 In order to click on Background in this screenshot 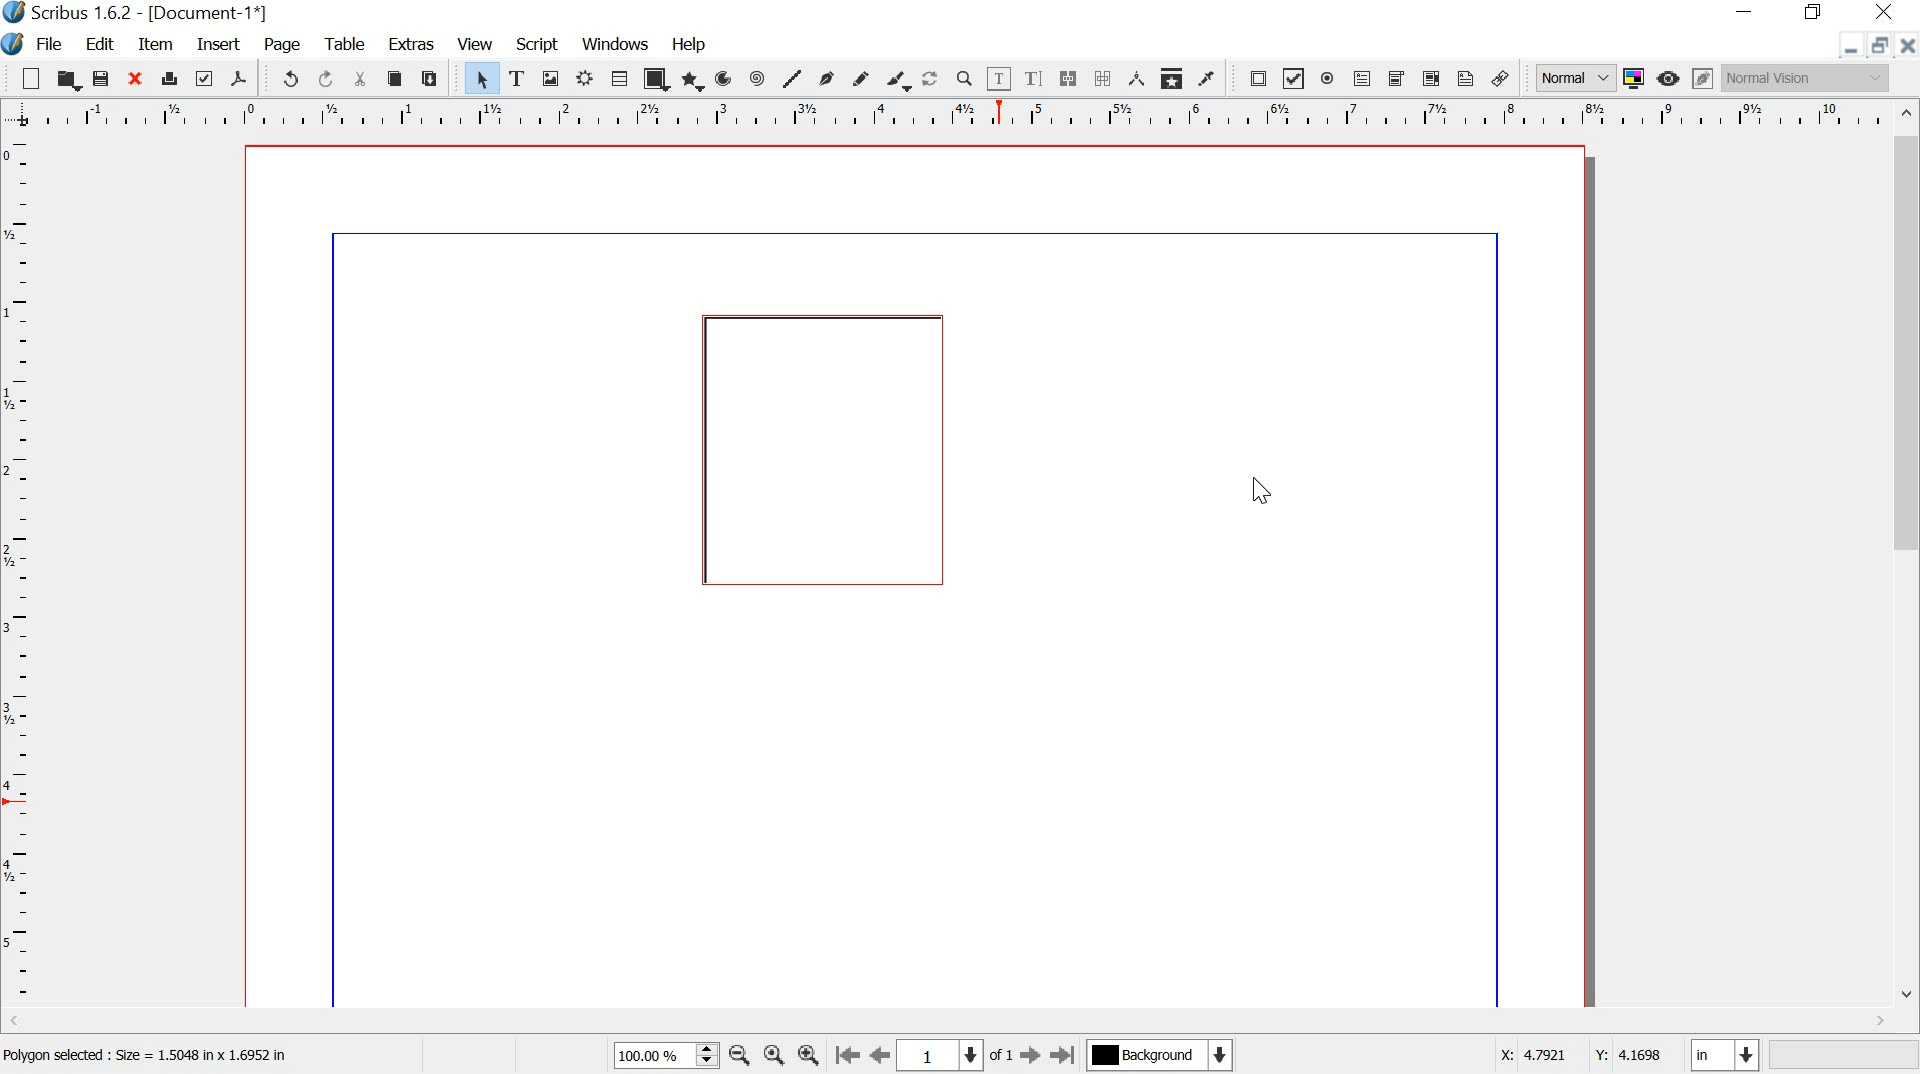, I will do `click(1163, 1057)`.